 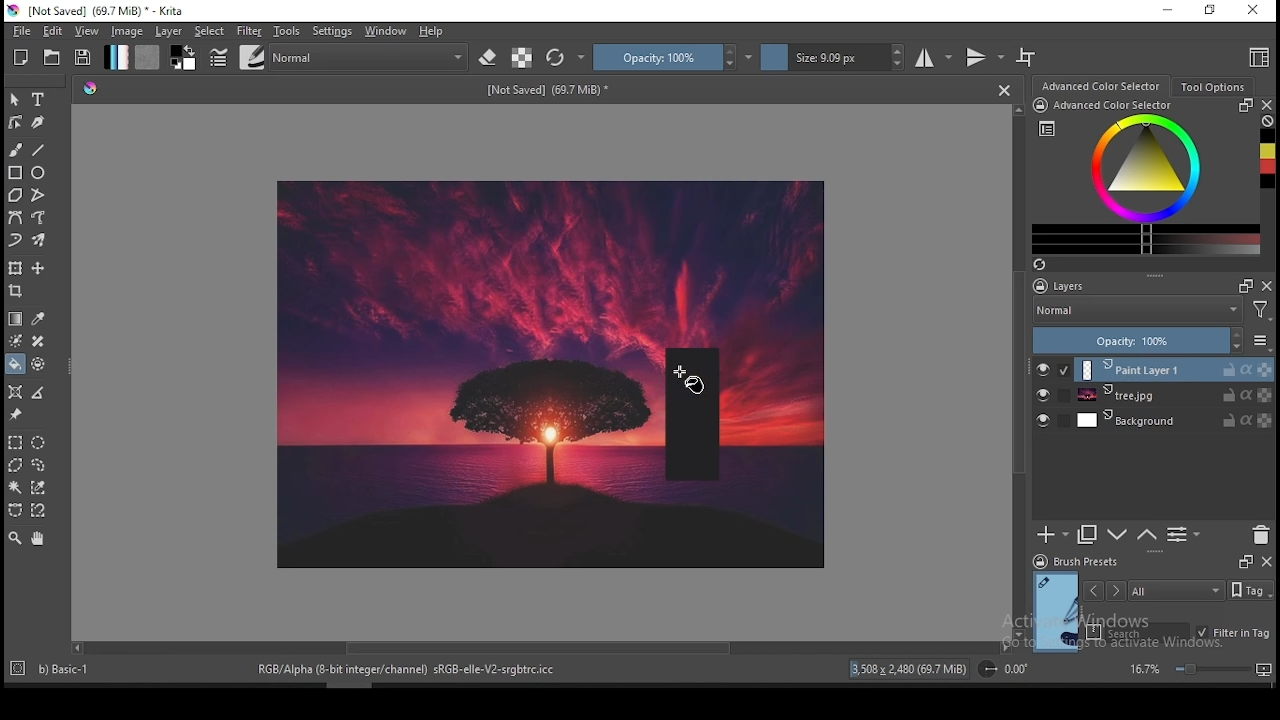 What do you see at coordinates (1043, 395) in the screenshot?
I see `layer visibility on/off` at bounding box center [1043, 395].